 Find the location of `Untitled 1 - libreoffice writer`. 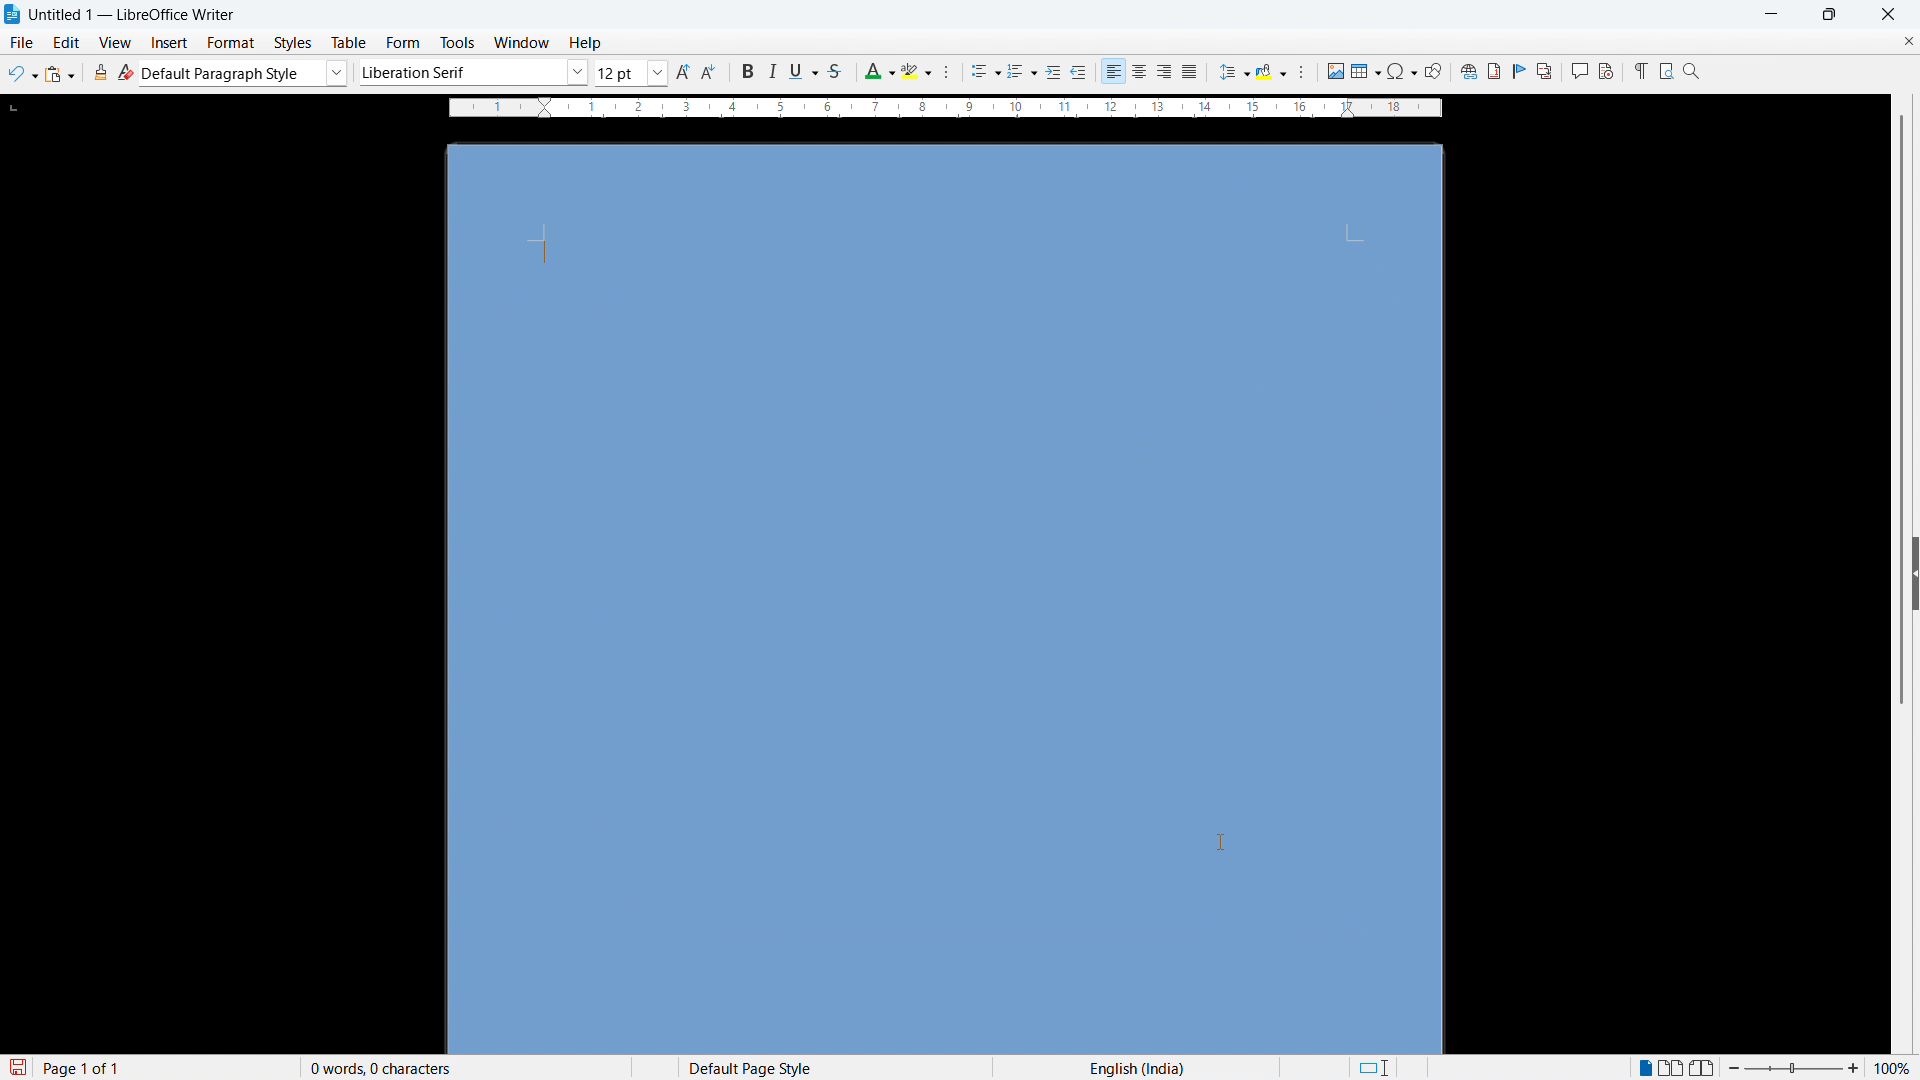

Untitled 1 - libreoffice writer is located at coordinates (132, 16).